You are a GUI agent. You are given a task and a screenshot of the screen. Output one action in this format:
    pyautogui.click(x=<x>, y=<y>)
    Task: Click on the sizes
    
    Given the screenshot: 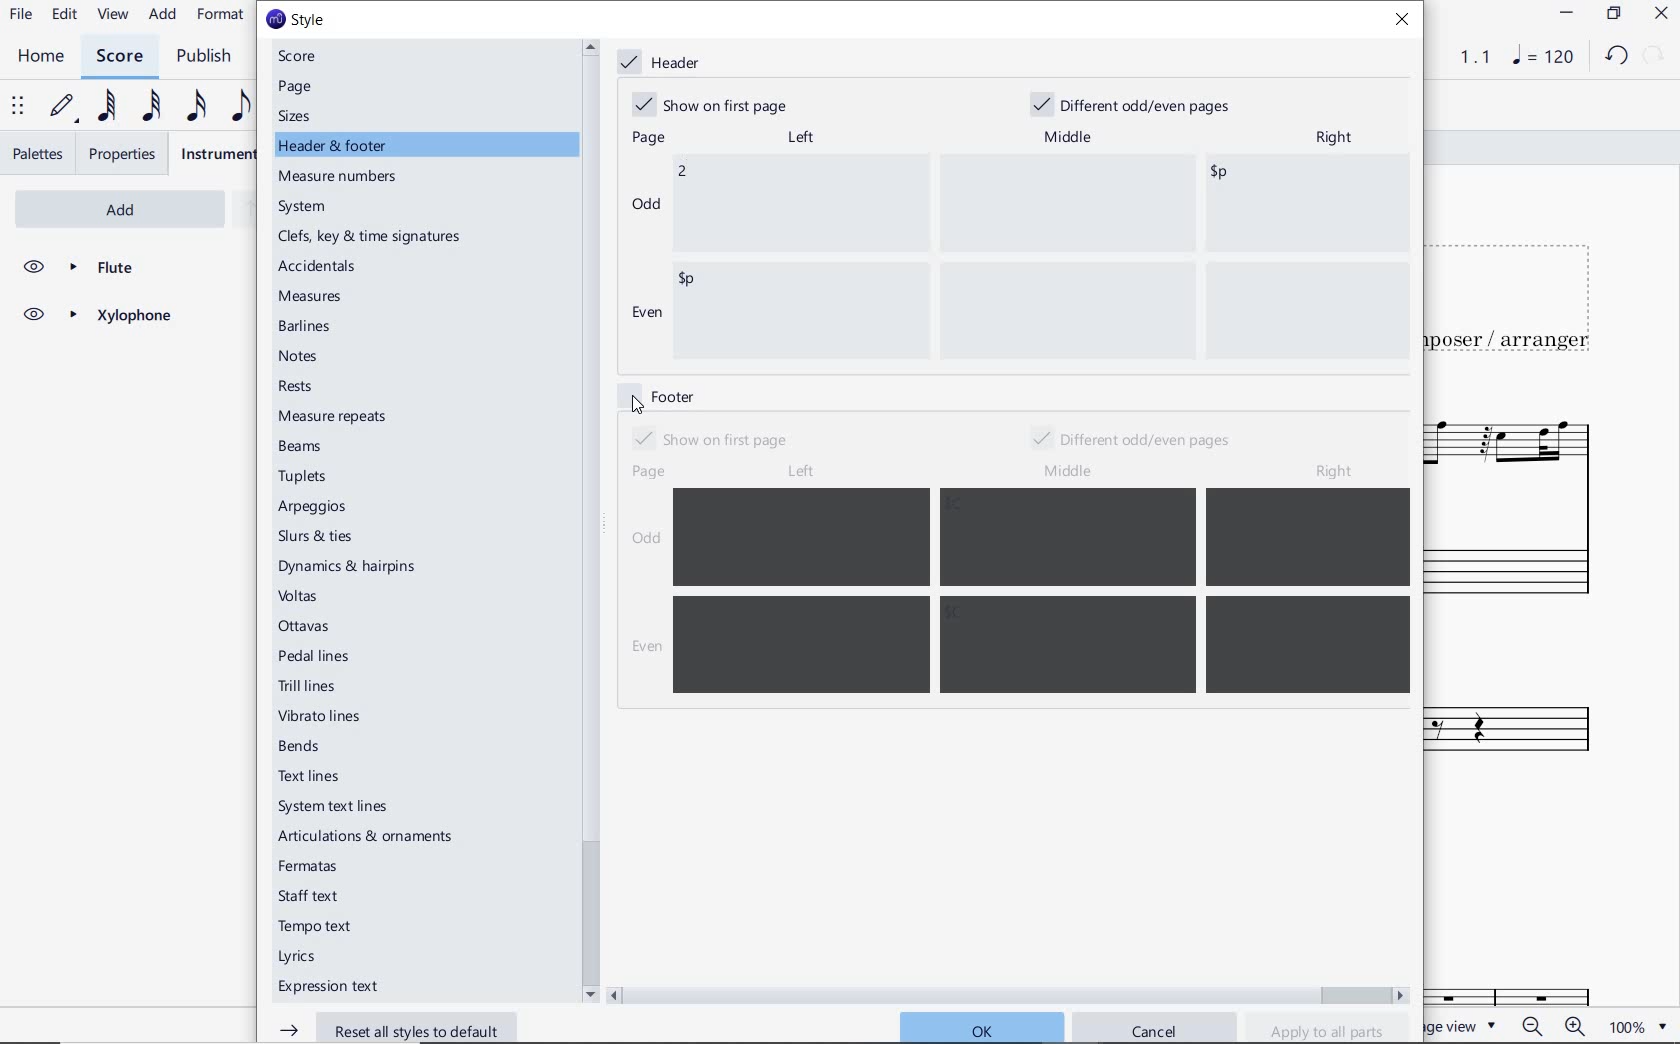 What is the action you would take?
    pyautogui.click(x=299, y=116)
    